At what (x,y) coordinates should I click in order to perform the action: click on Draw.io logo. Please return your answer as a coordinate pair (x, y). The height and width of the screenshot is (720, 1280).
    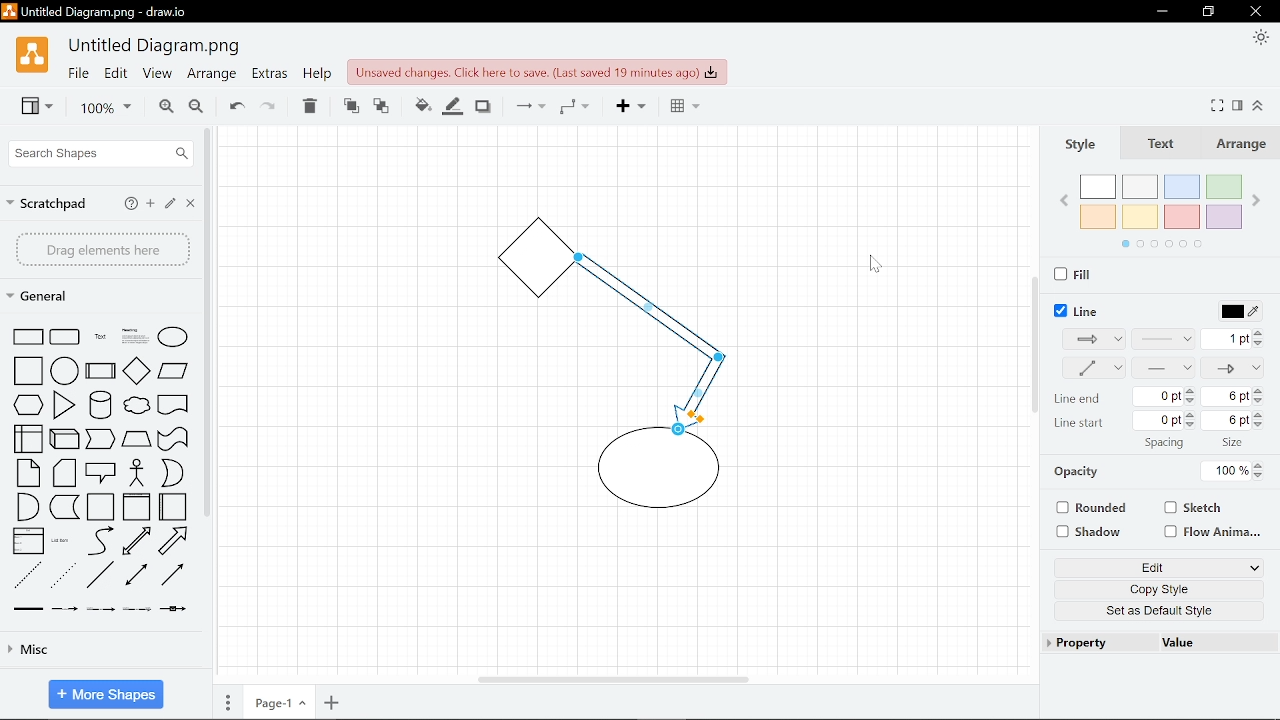
    Looking at the image, I should click on (31, 60).